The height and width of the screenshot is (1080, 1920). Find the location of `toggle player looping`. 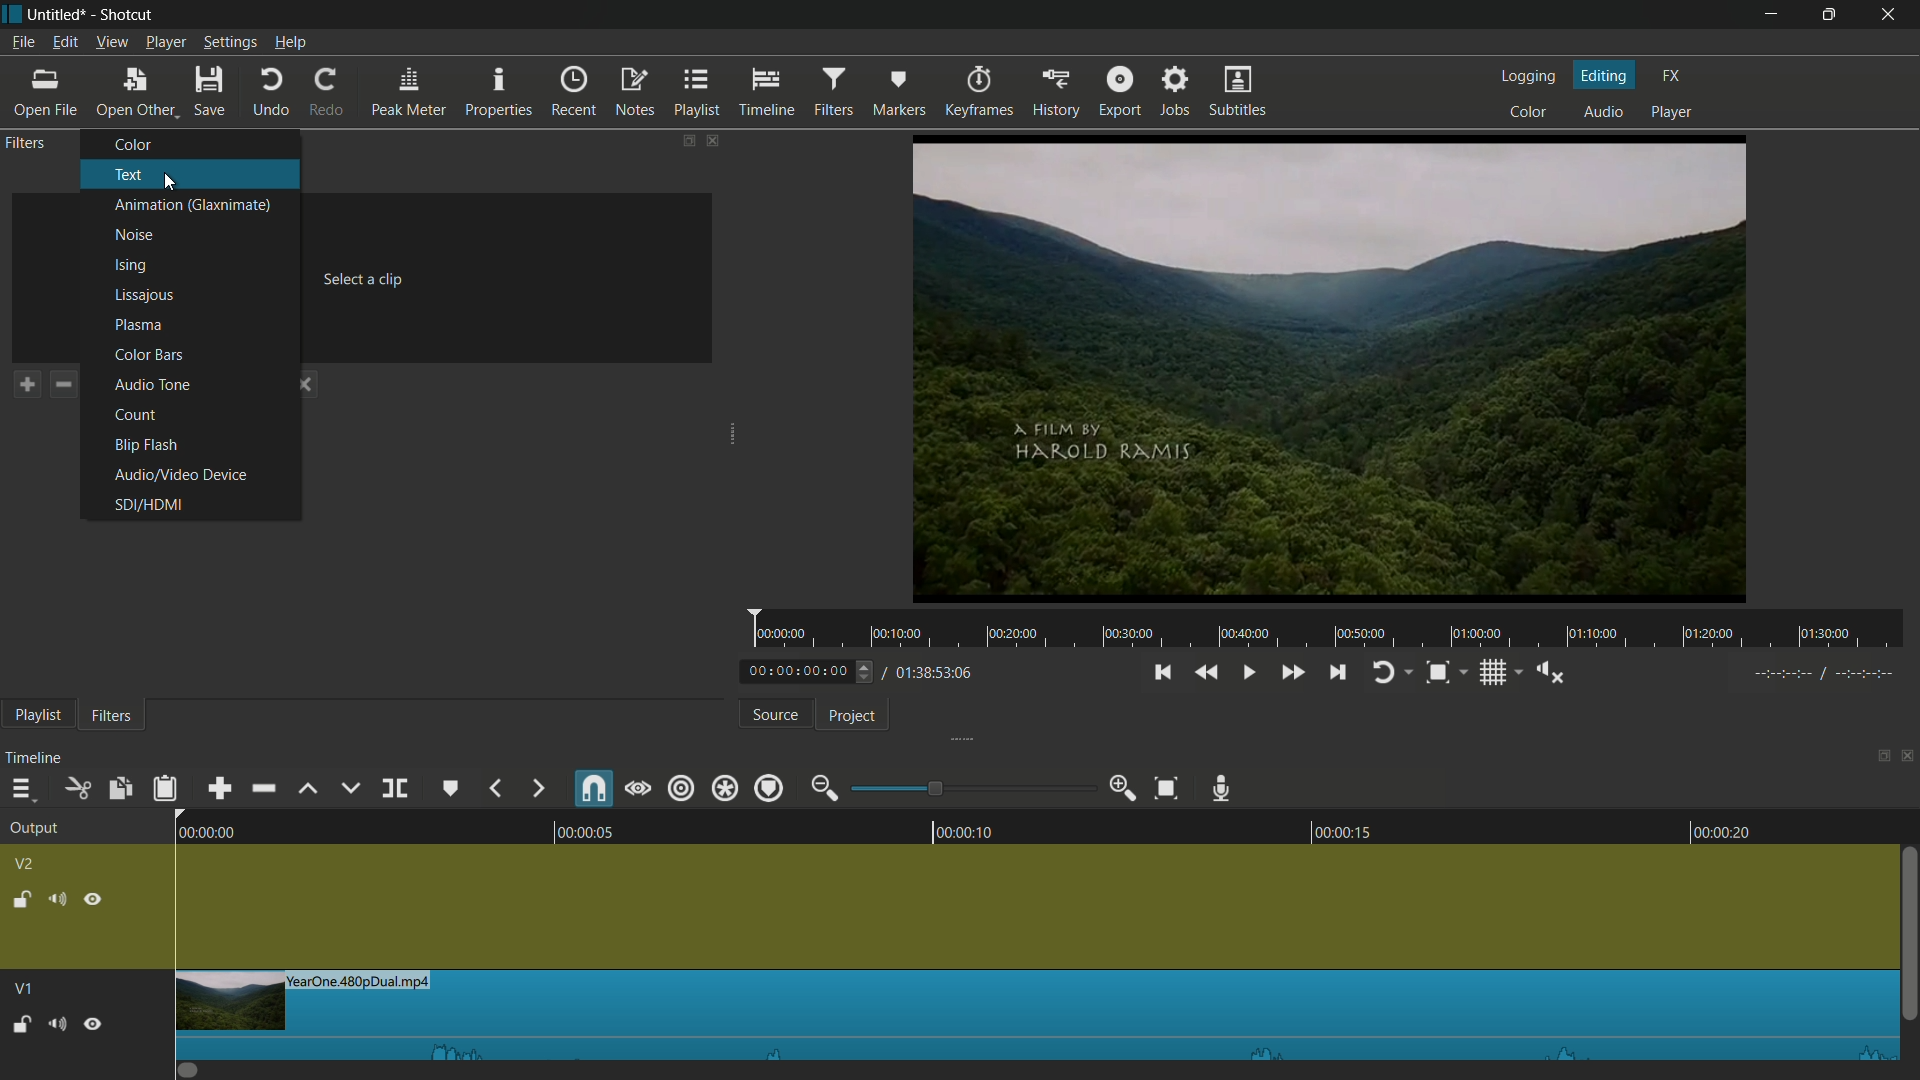

toggle player looping is located at coordinates (1382, 672).